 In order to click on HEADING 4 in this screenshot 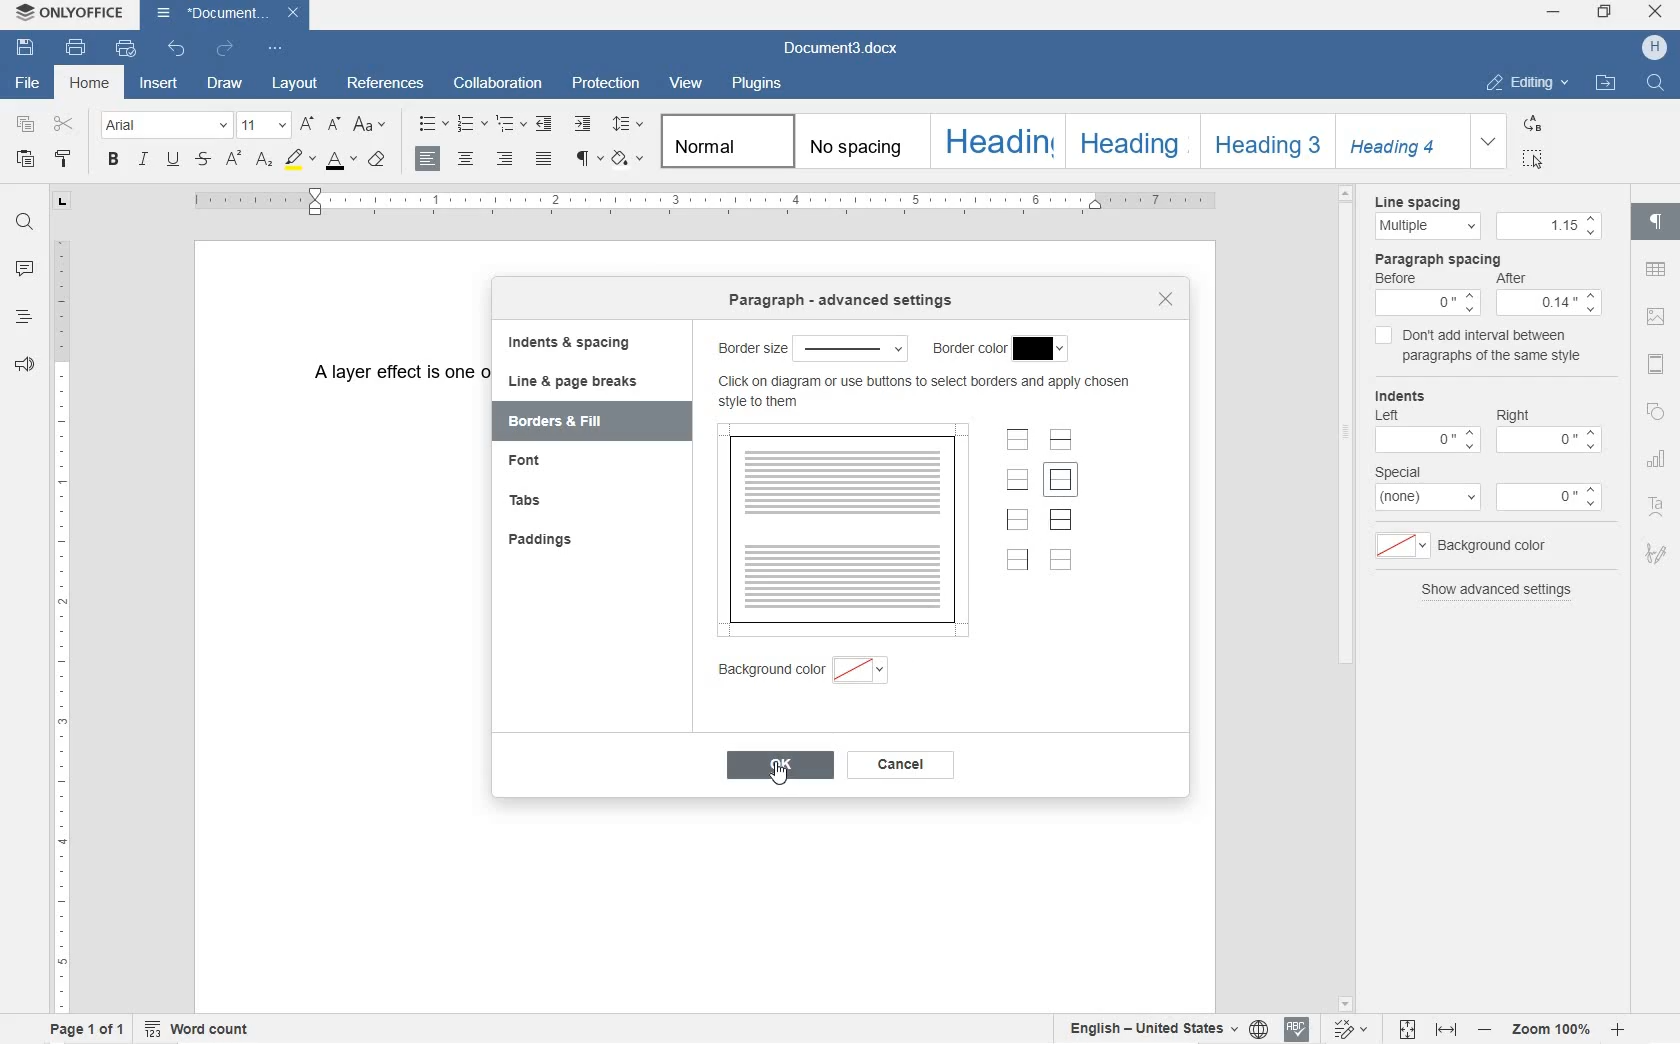, I will do `click(1400, 141)`.